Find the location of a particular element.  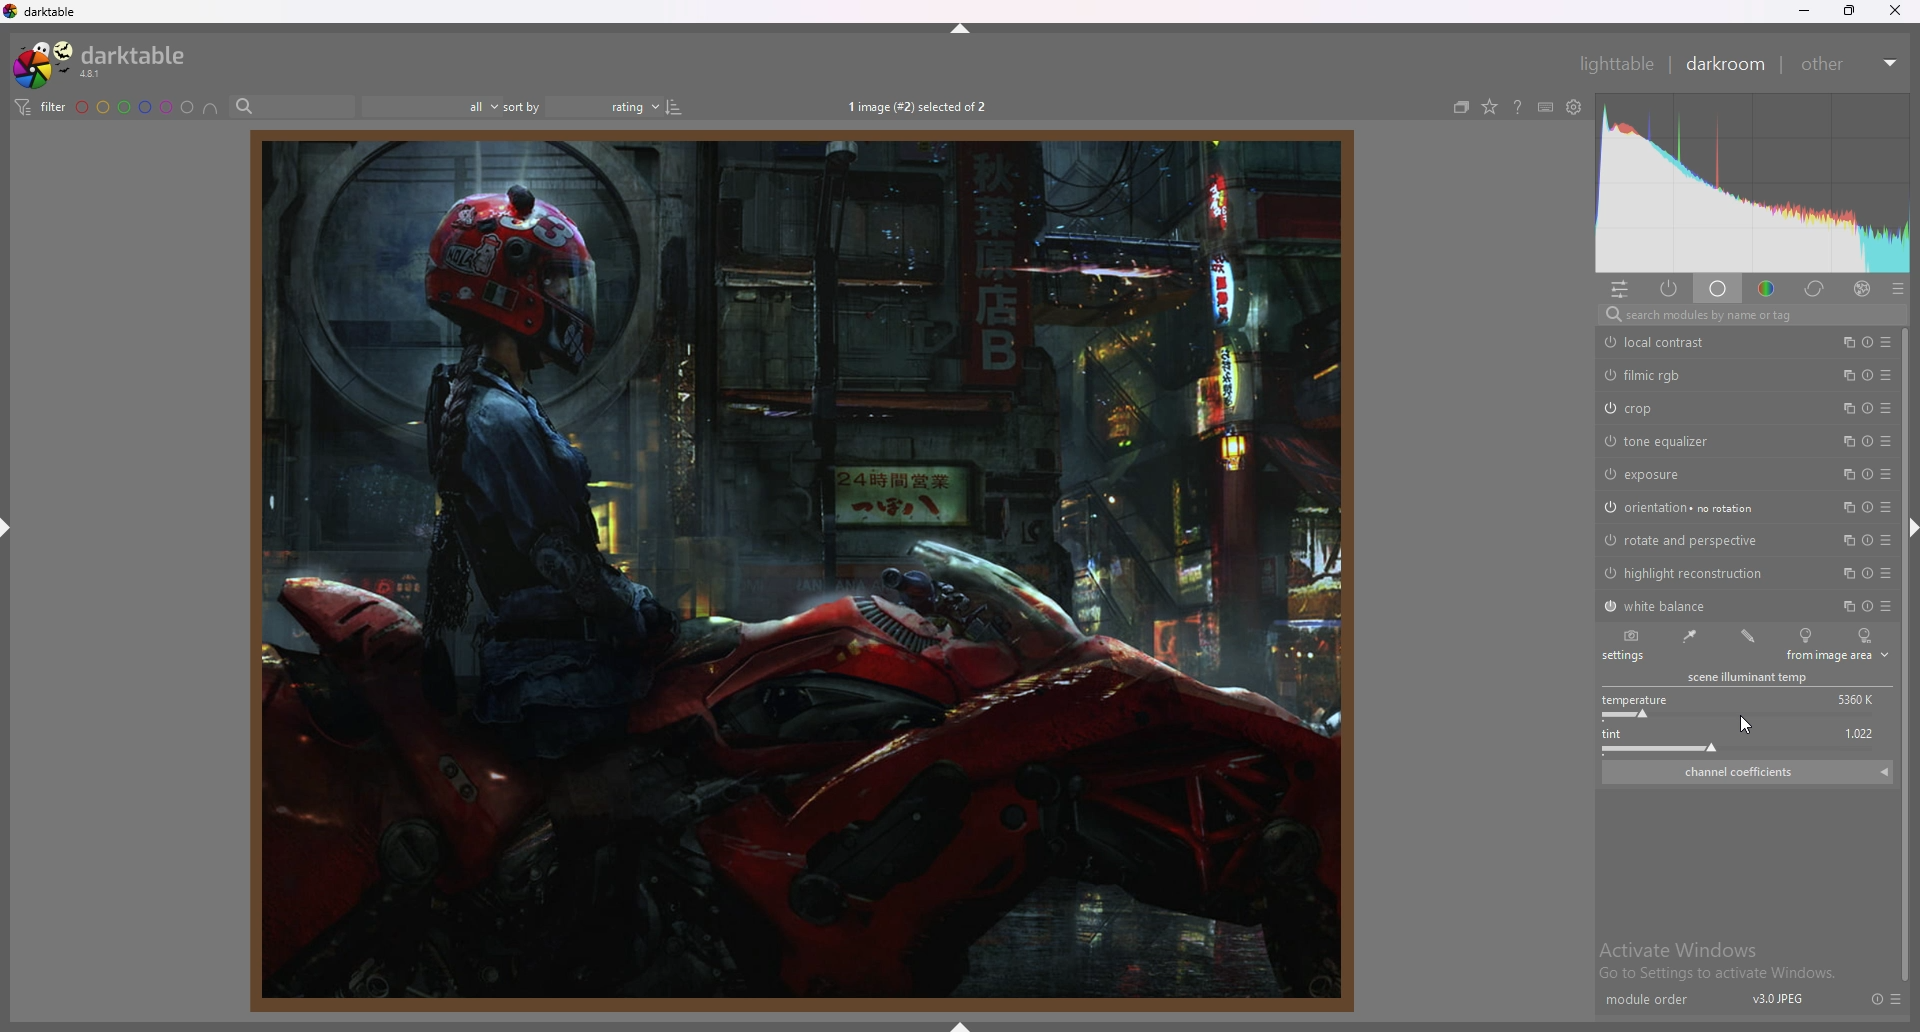

crop is located at coordinates (1668, 408).